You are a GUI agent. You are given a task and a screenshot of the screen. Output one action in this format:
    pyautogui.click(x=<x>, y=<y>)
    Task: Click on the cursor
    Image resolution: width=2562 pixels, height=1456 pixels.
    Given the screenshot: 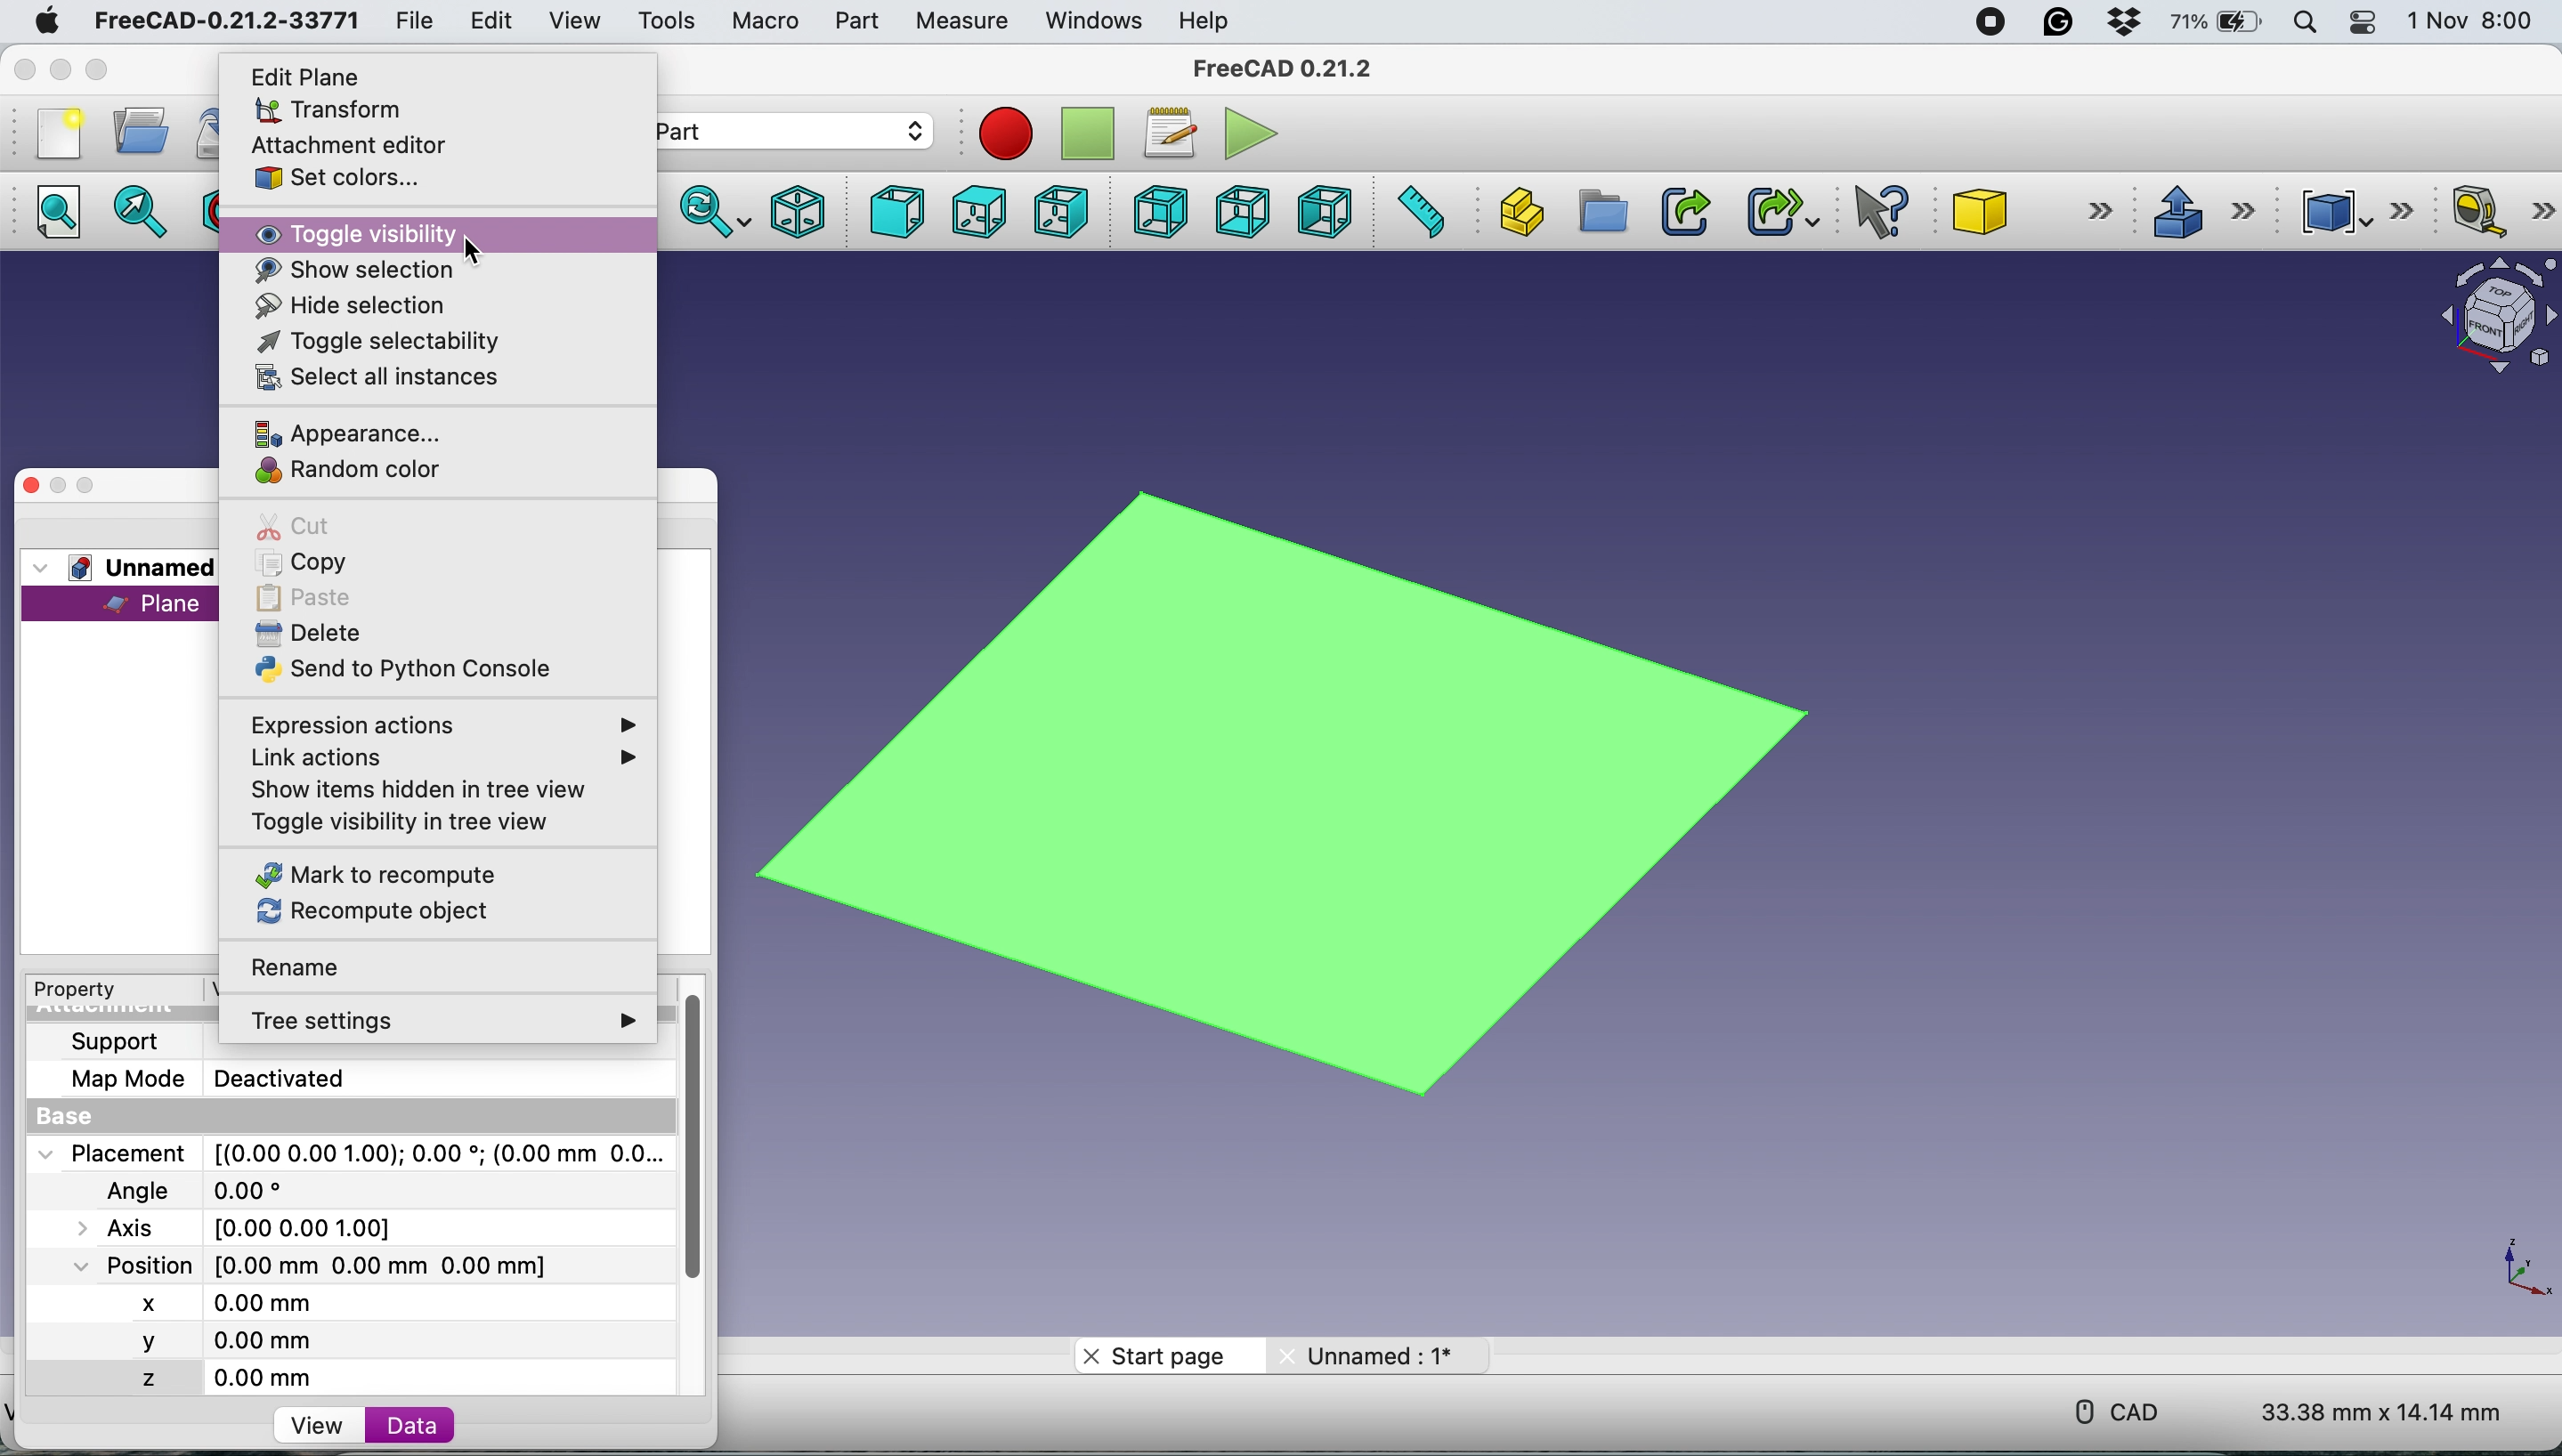 What is the action you would take?
    pyautogui.click(x=478, y=255)
    